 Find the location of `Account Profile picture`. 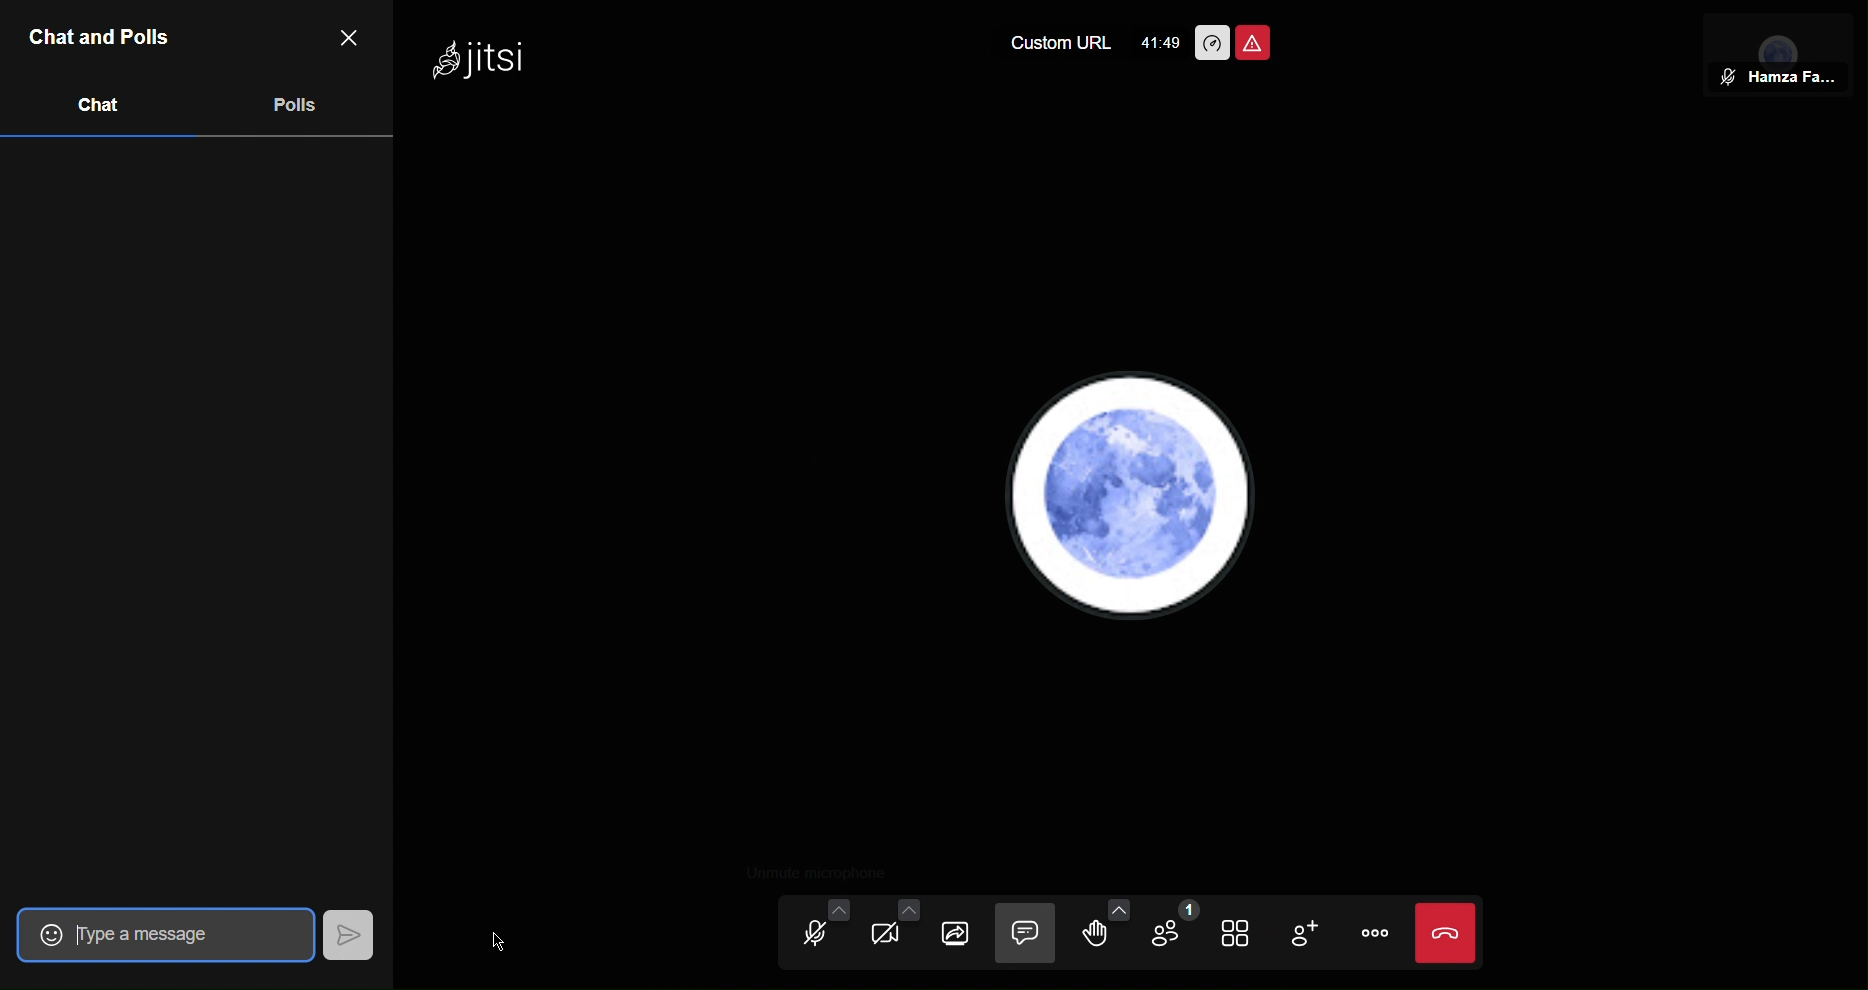

Account Profile picture is located at coordinates (1129, 499).